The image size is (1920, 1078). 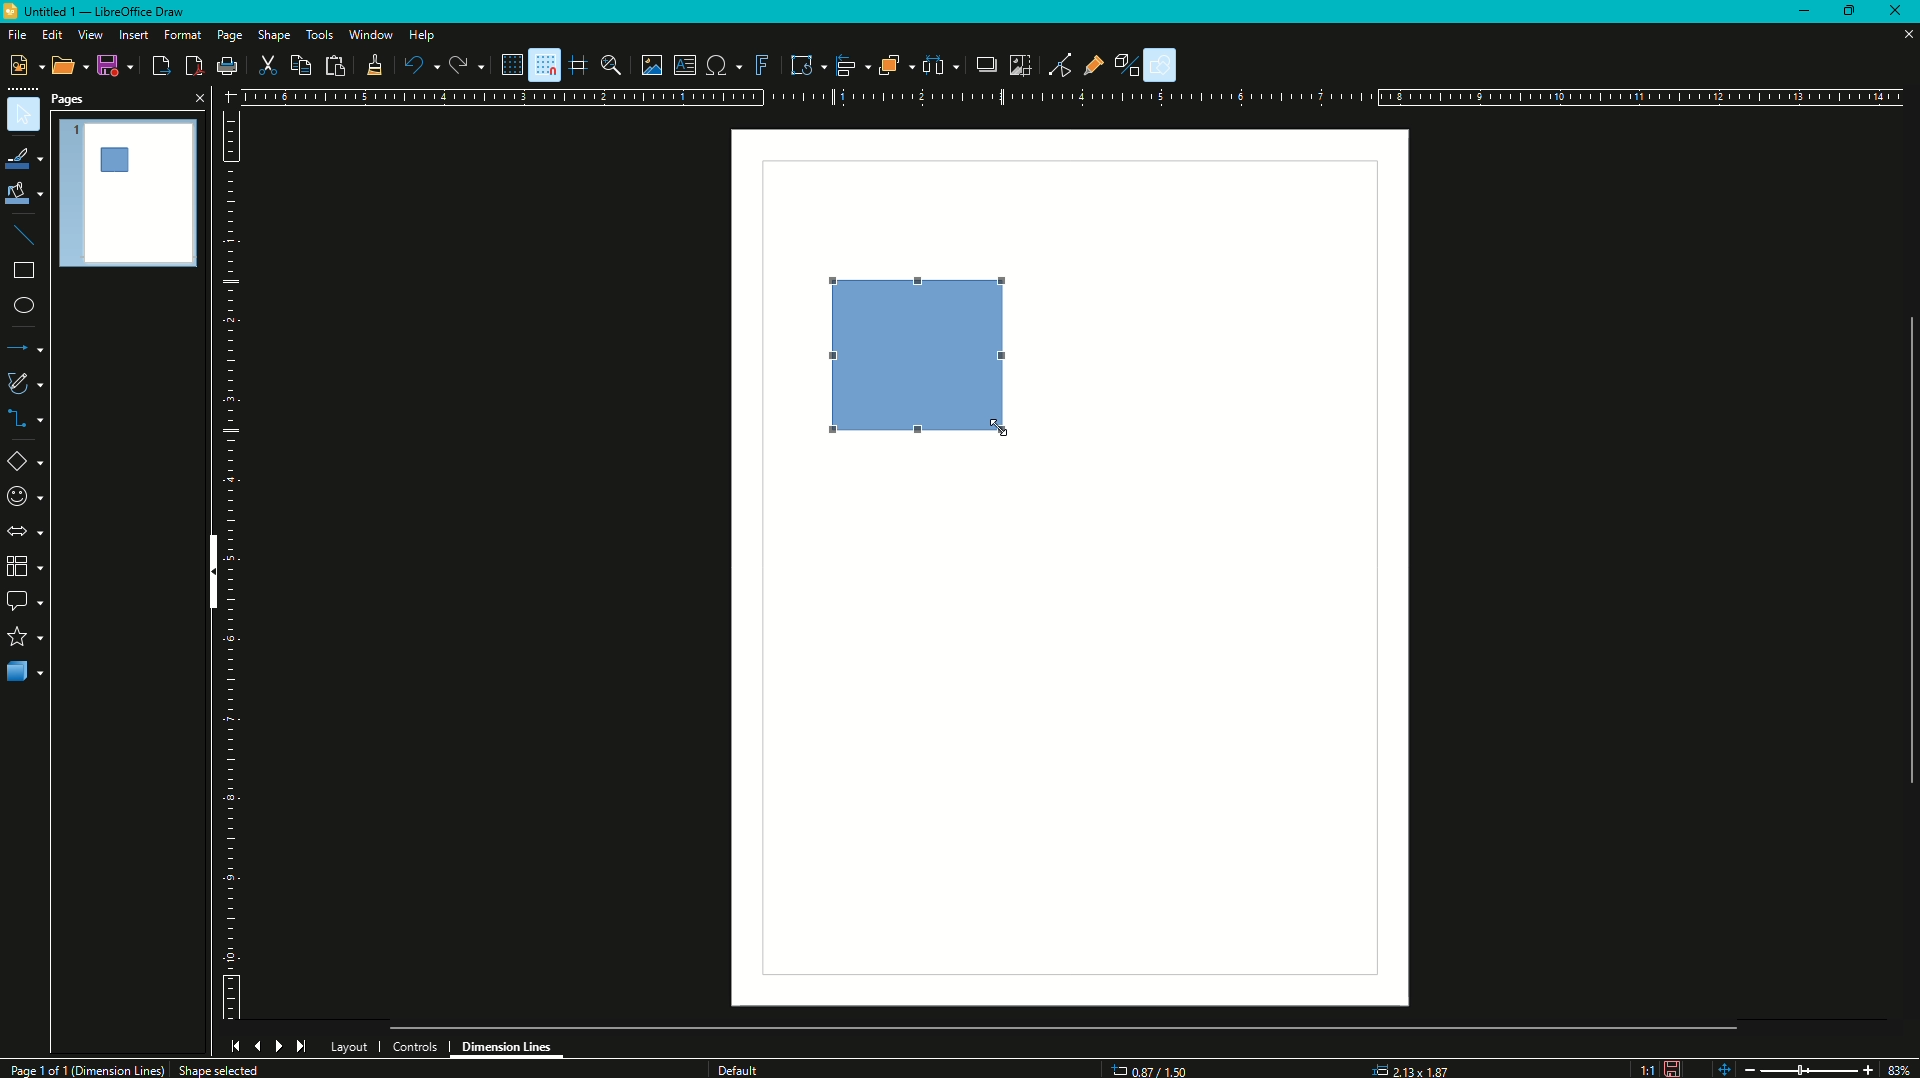 I want to click on Print, so click(x=227, y=68).